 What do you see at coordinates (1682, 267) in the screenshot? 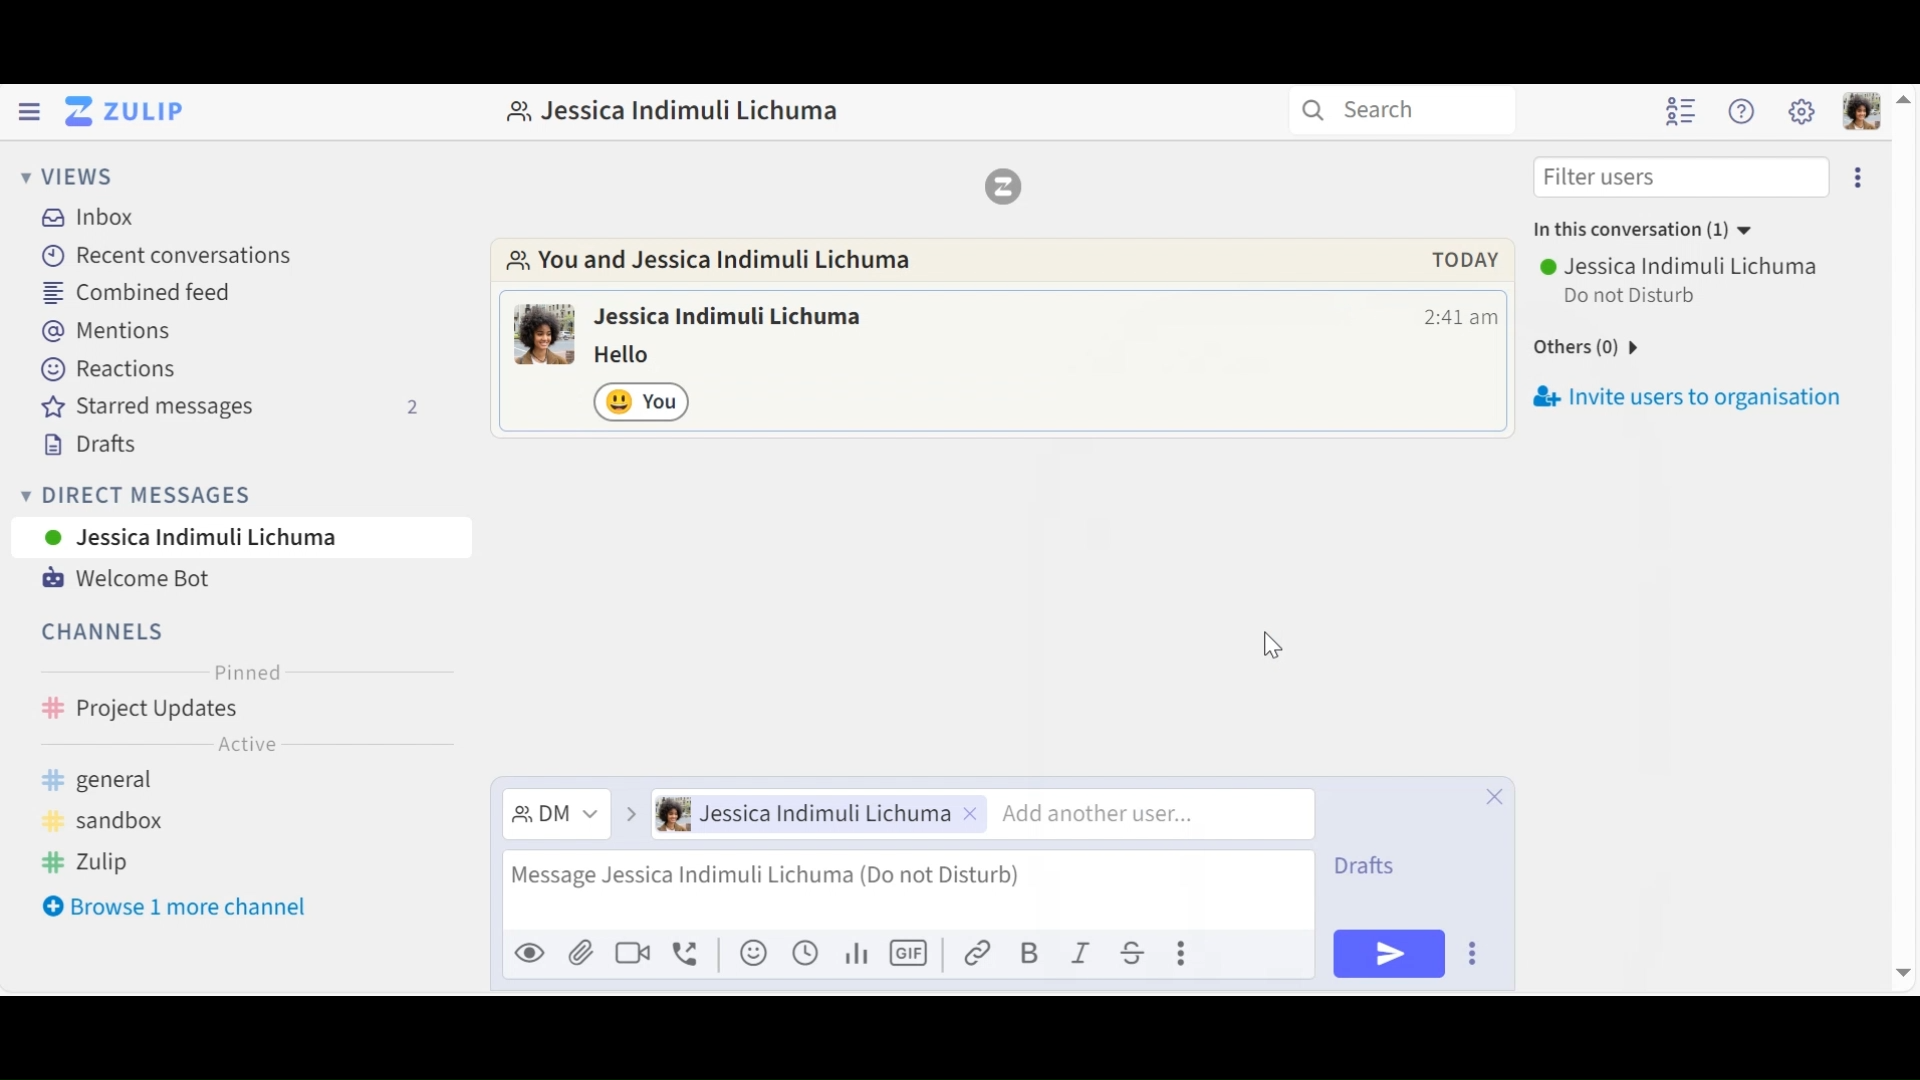
I see `User` at bounding box center [1682, 267].